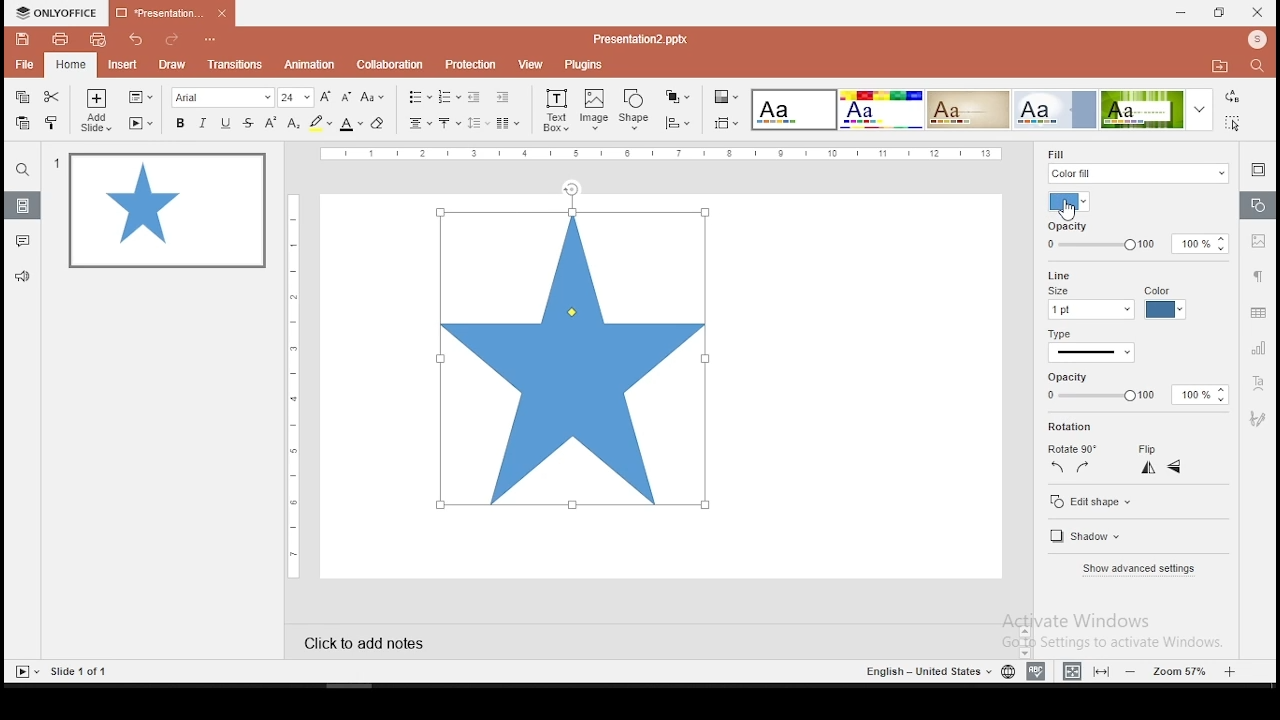 This screenshot has height=720, width=1280. What do you see at coordinates (1091, 347) in the screenshot?
I see `line type` at bounding box center [1091, 347].